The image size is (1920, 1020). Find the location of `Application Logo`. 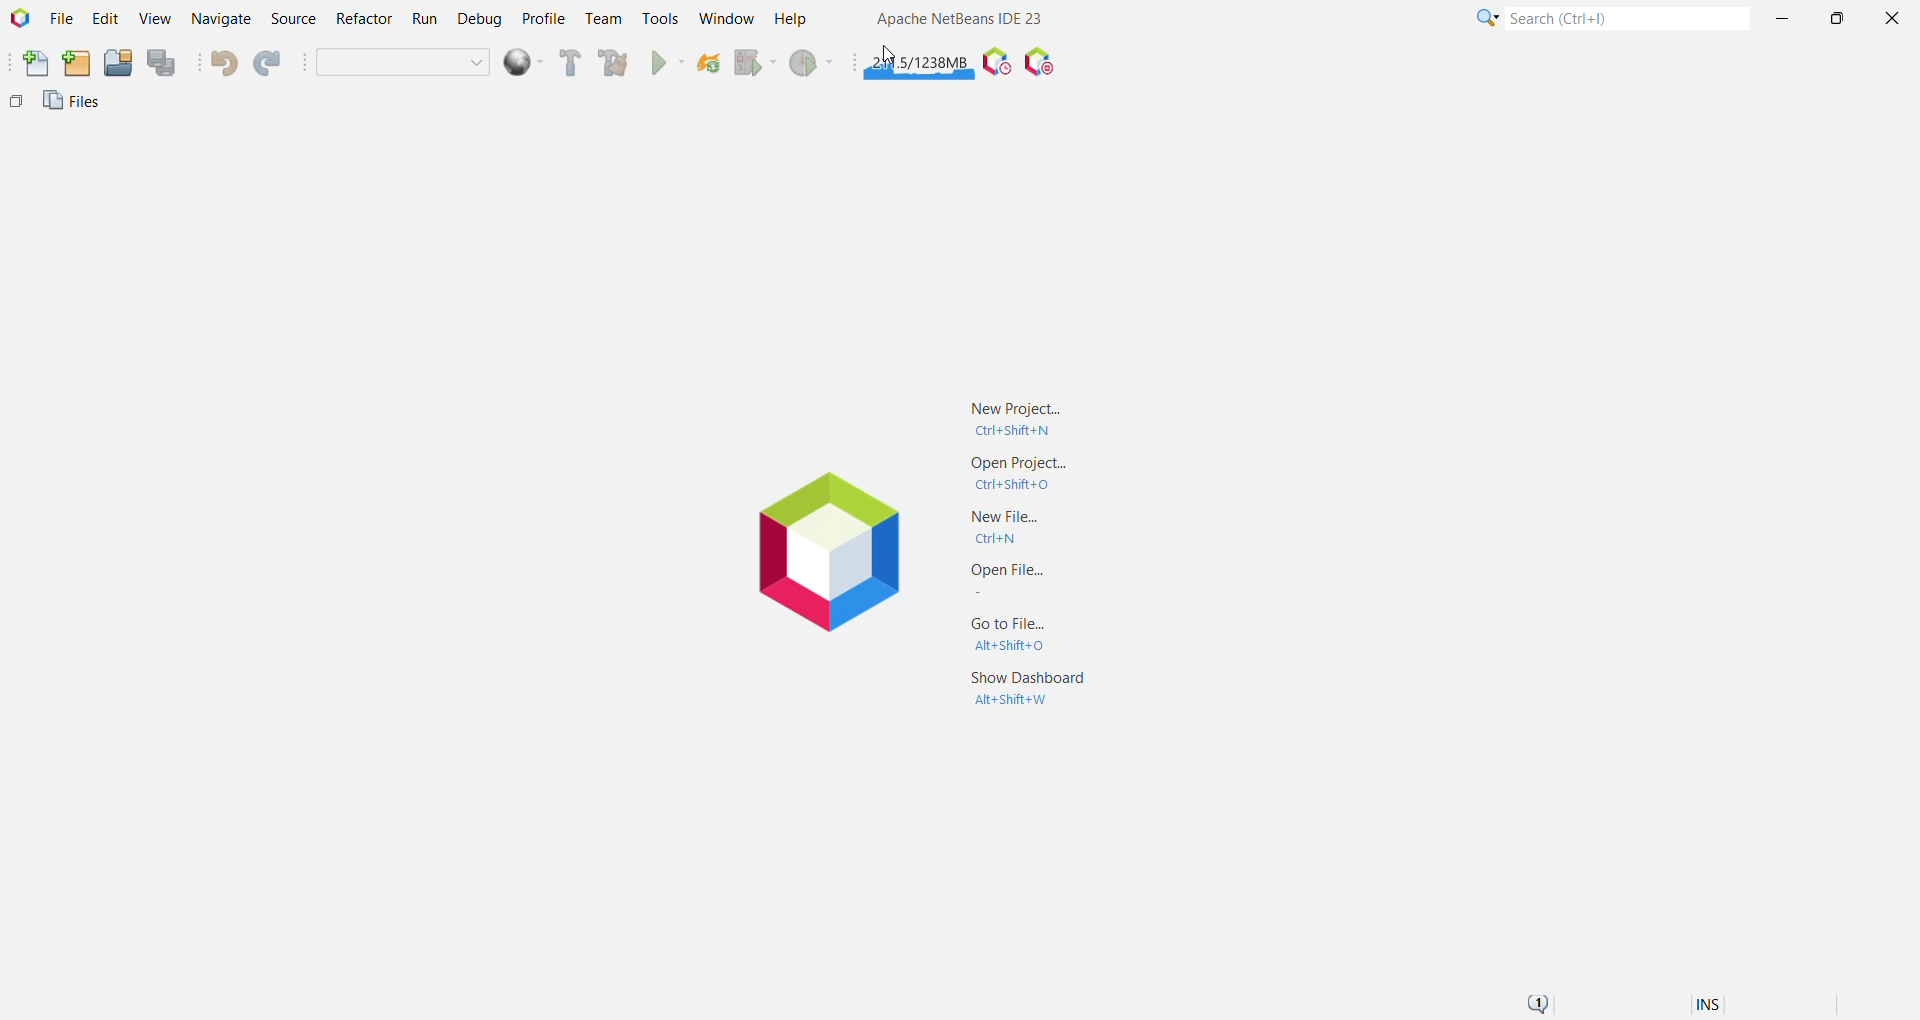

Application Logo is located at coordinates (18, 19).